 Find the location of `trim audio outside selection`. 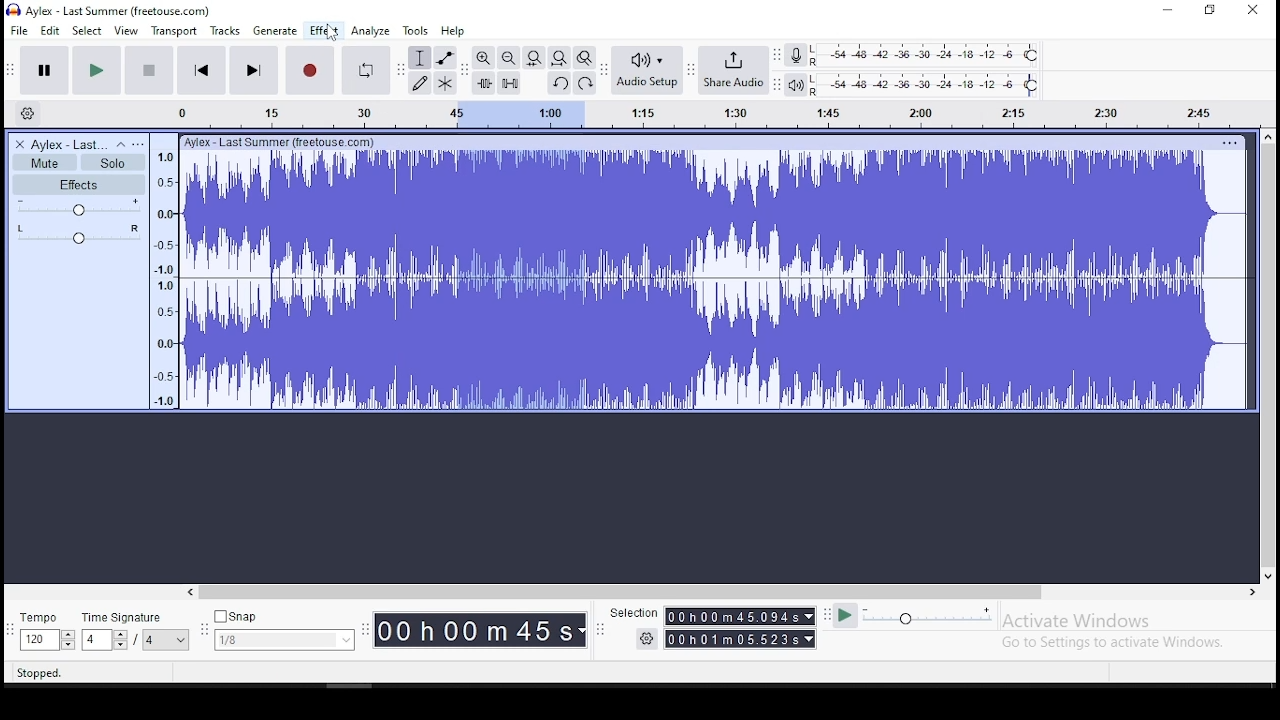

trim audio outside selection is located at coordinates (483, 82).